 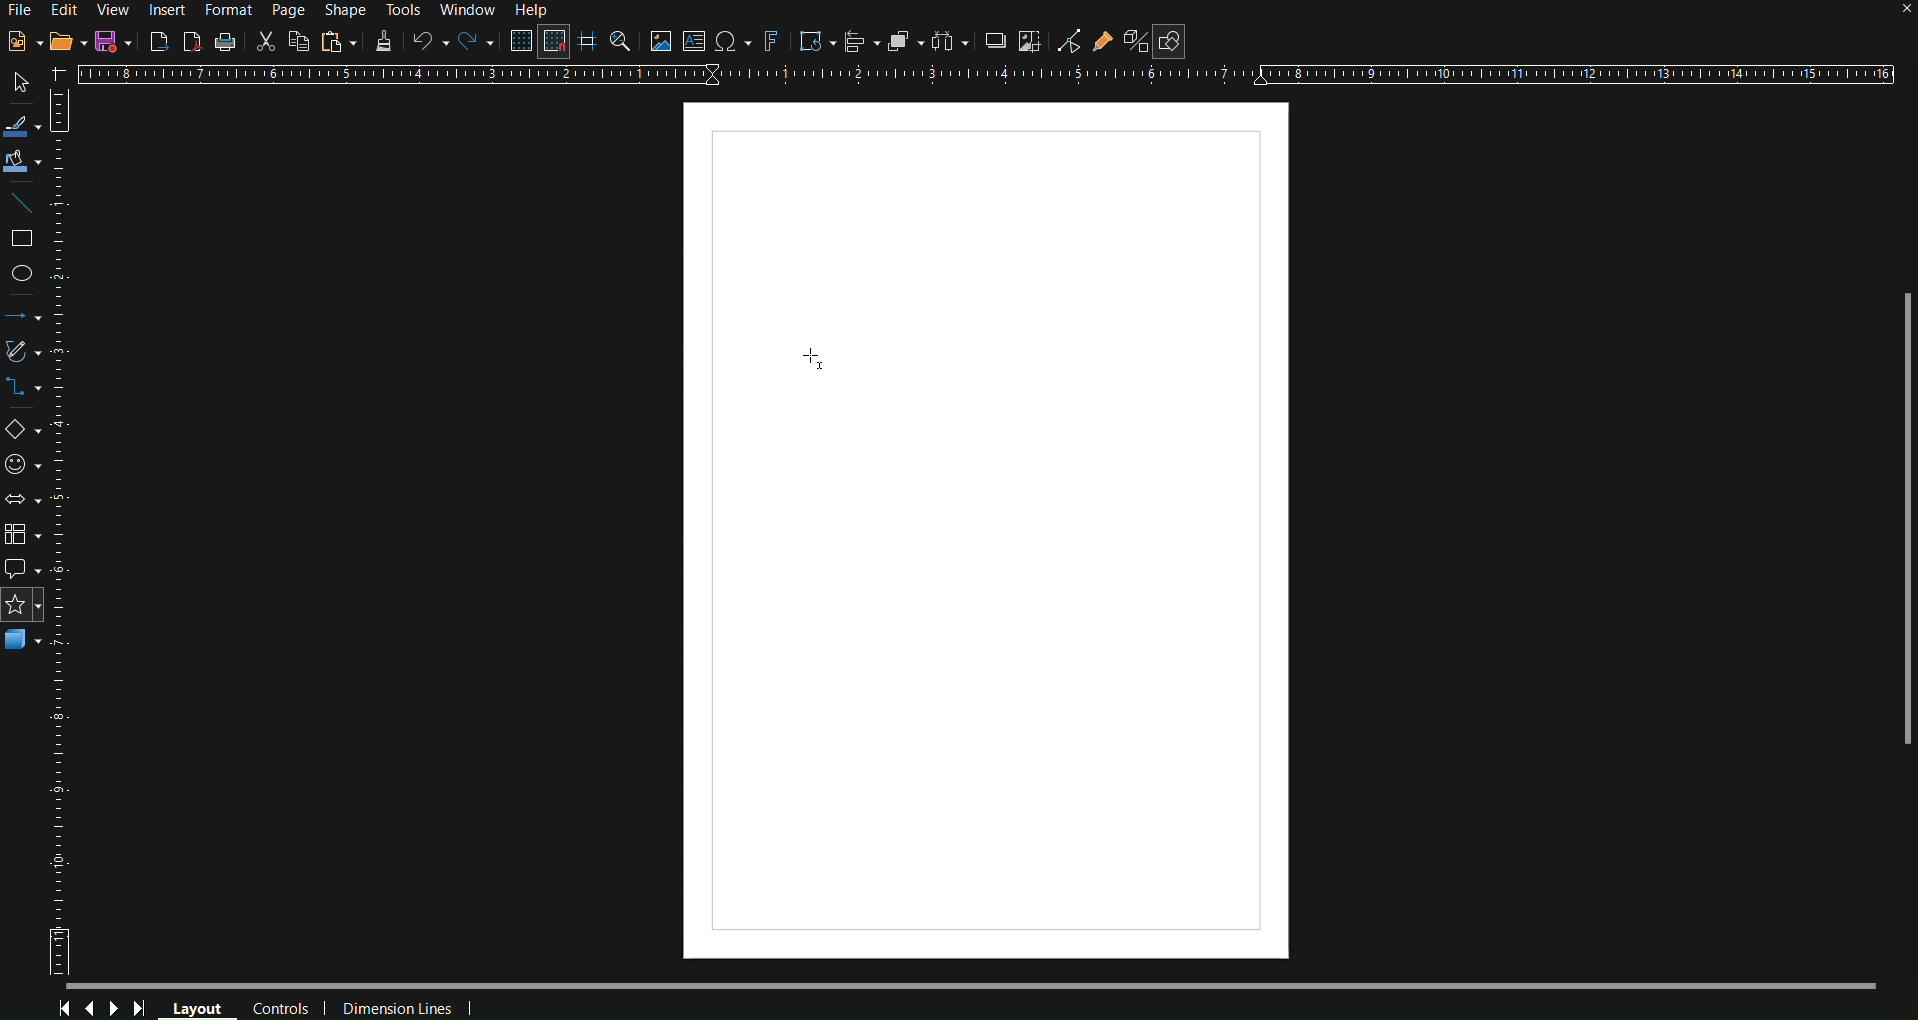 What do you see at coordinates (972, 985) in the screenshot?
I see `Scrollbar` at bounding box center [972, 985].